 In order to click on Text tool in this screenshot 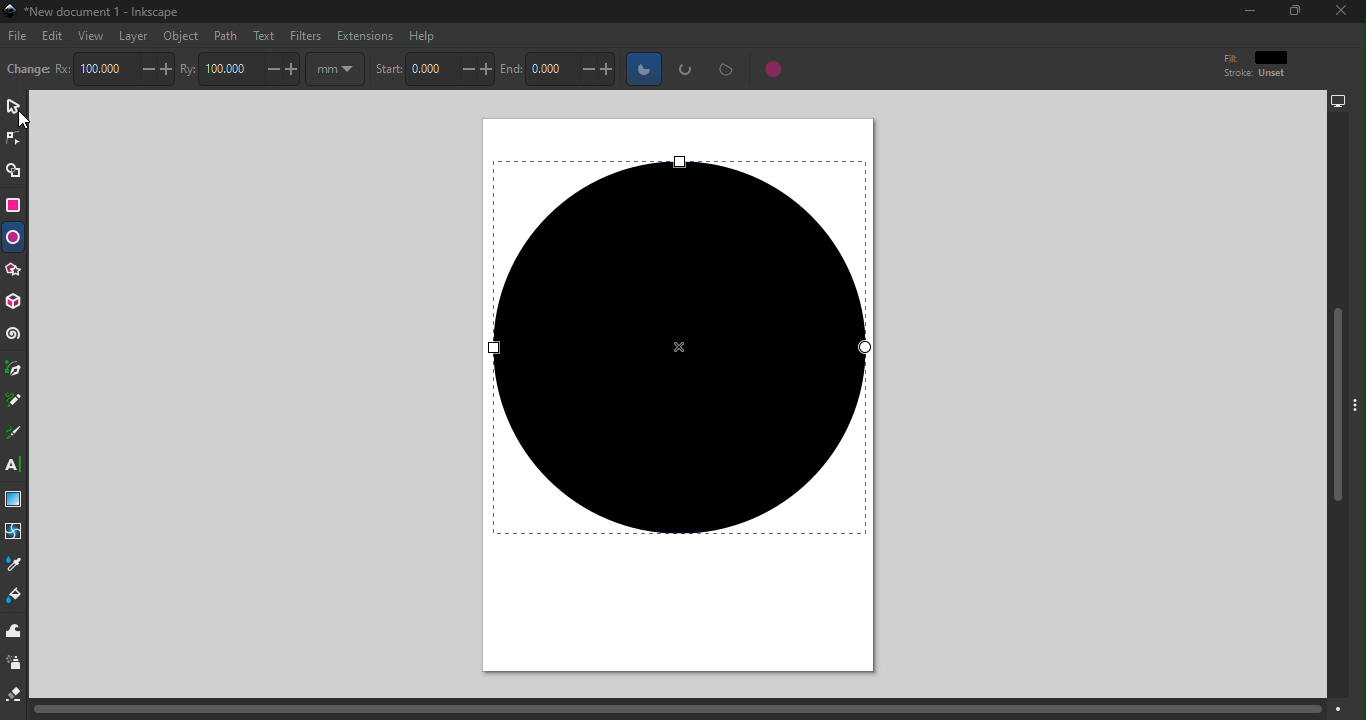, I will do `click(15, 467)`.